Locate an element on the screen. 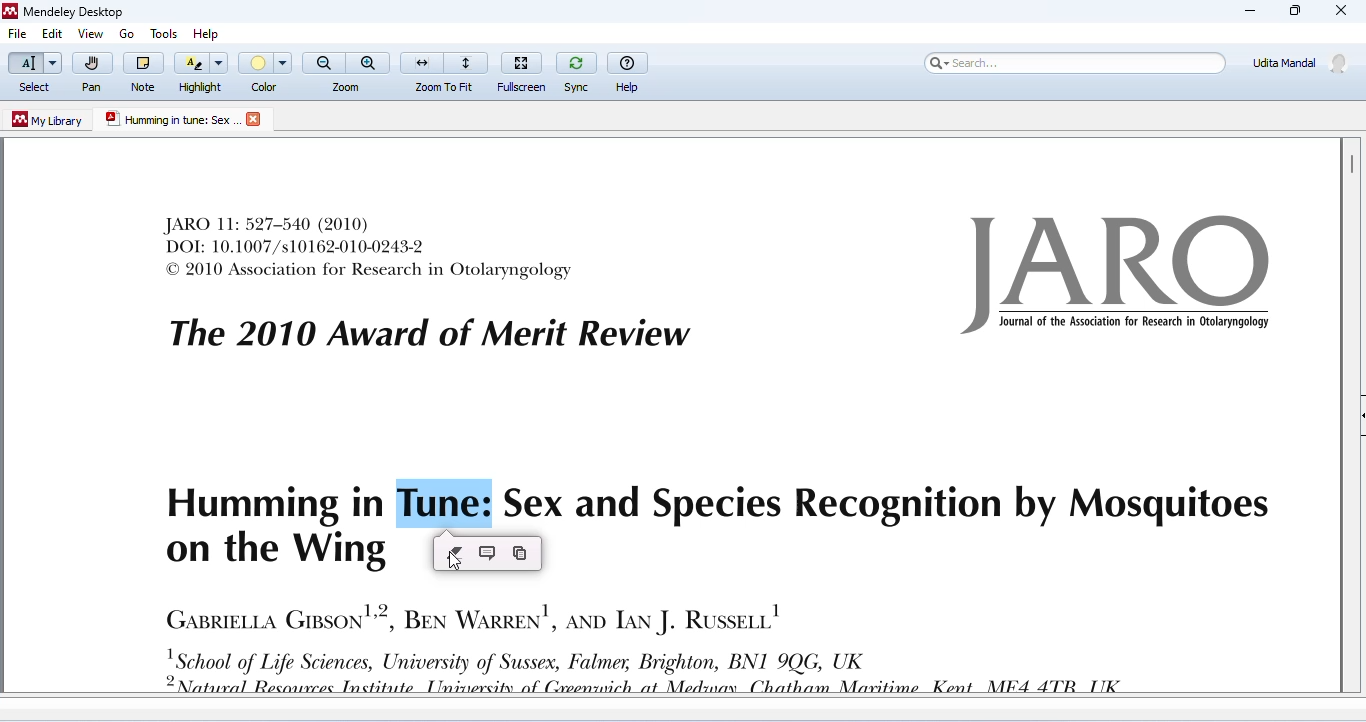 The width and height of the screenshot is (1366, 722). GABRIELLA Gisson'2, BEN WARREN, AND IAN J. RUSSELL. is located at coordinates (472, 616).